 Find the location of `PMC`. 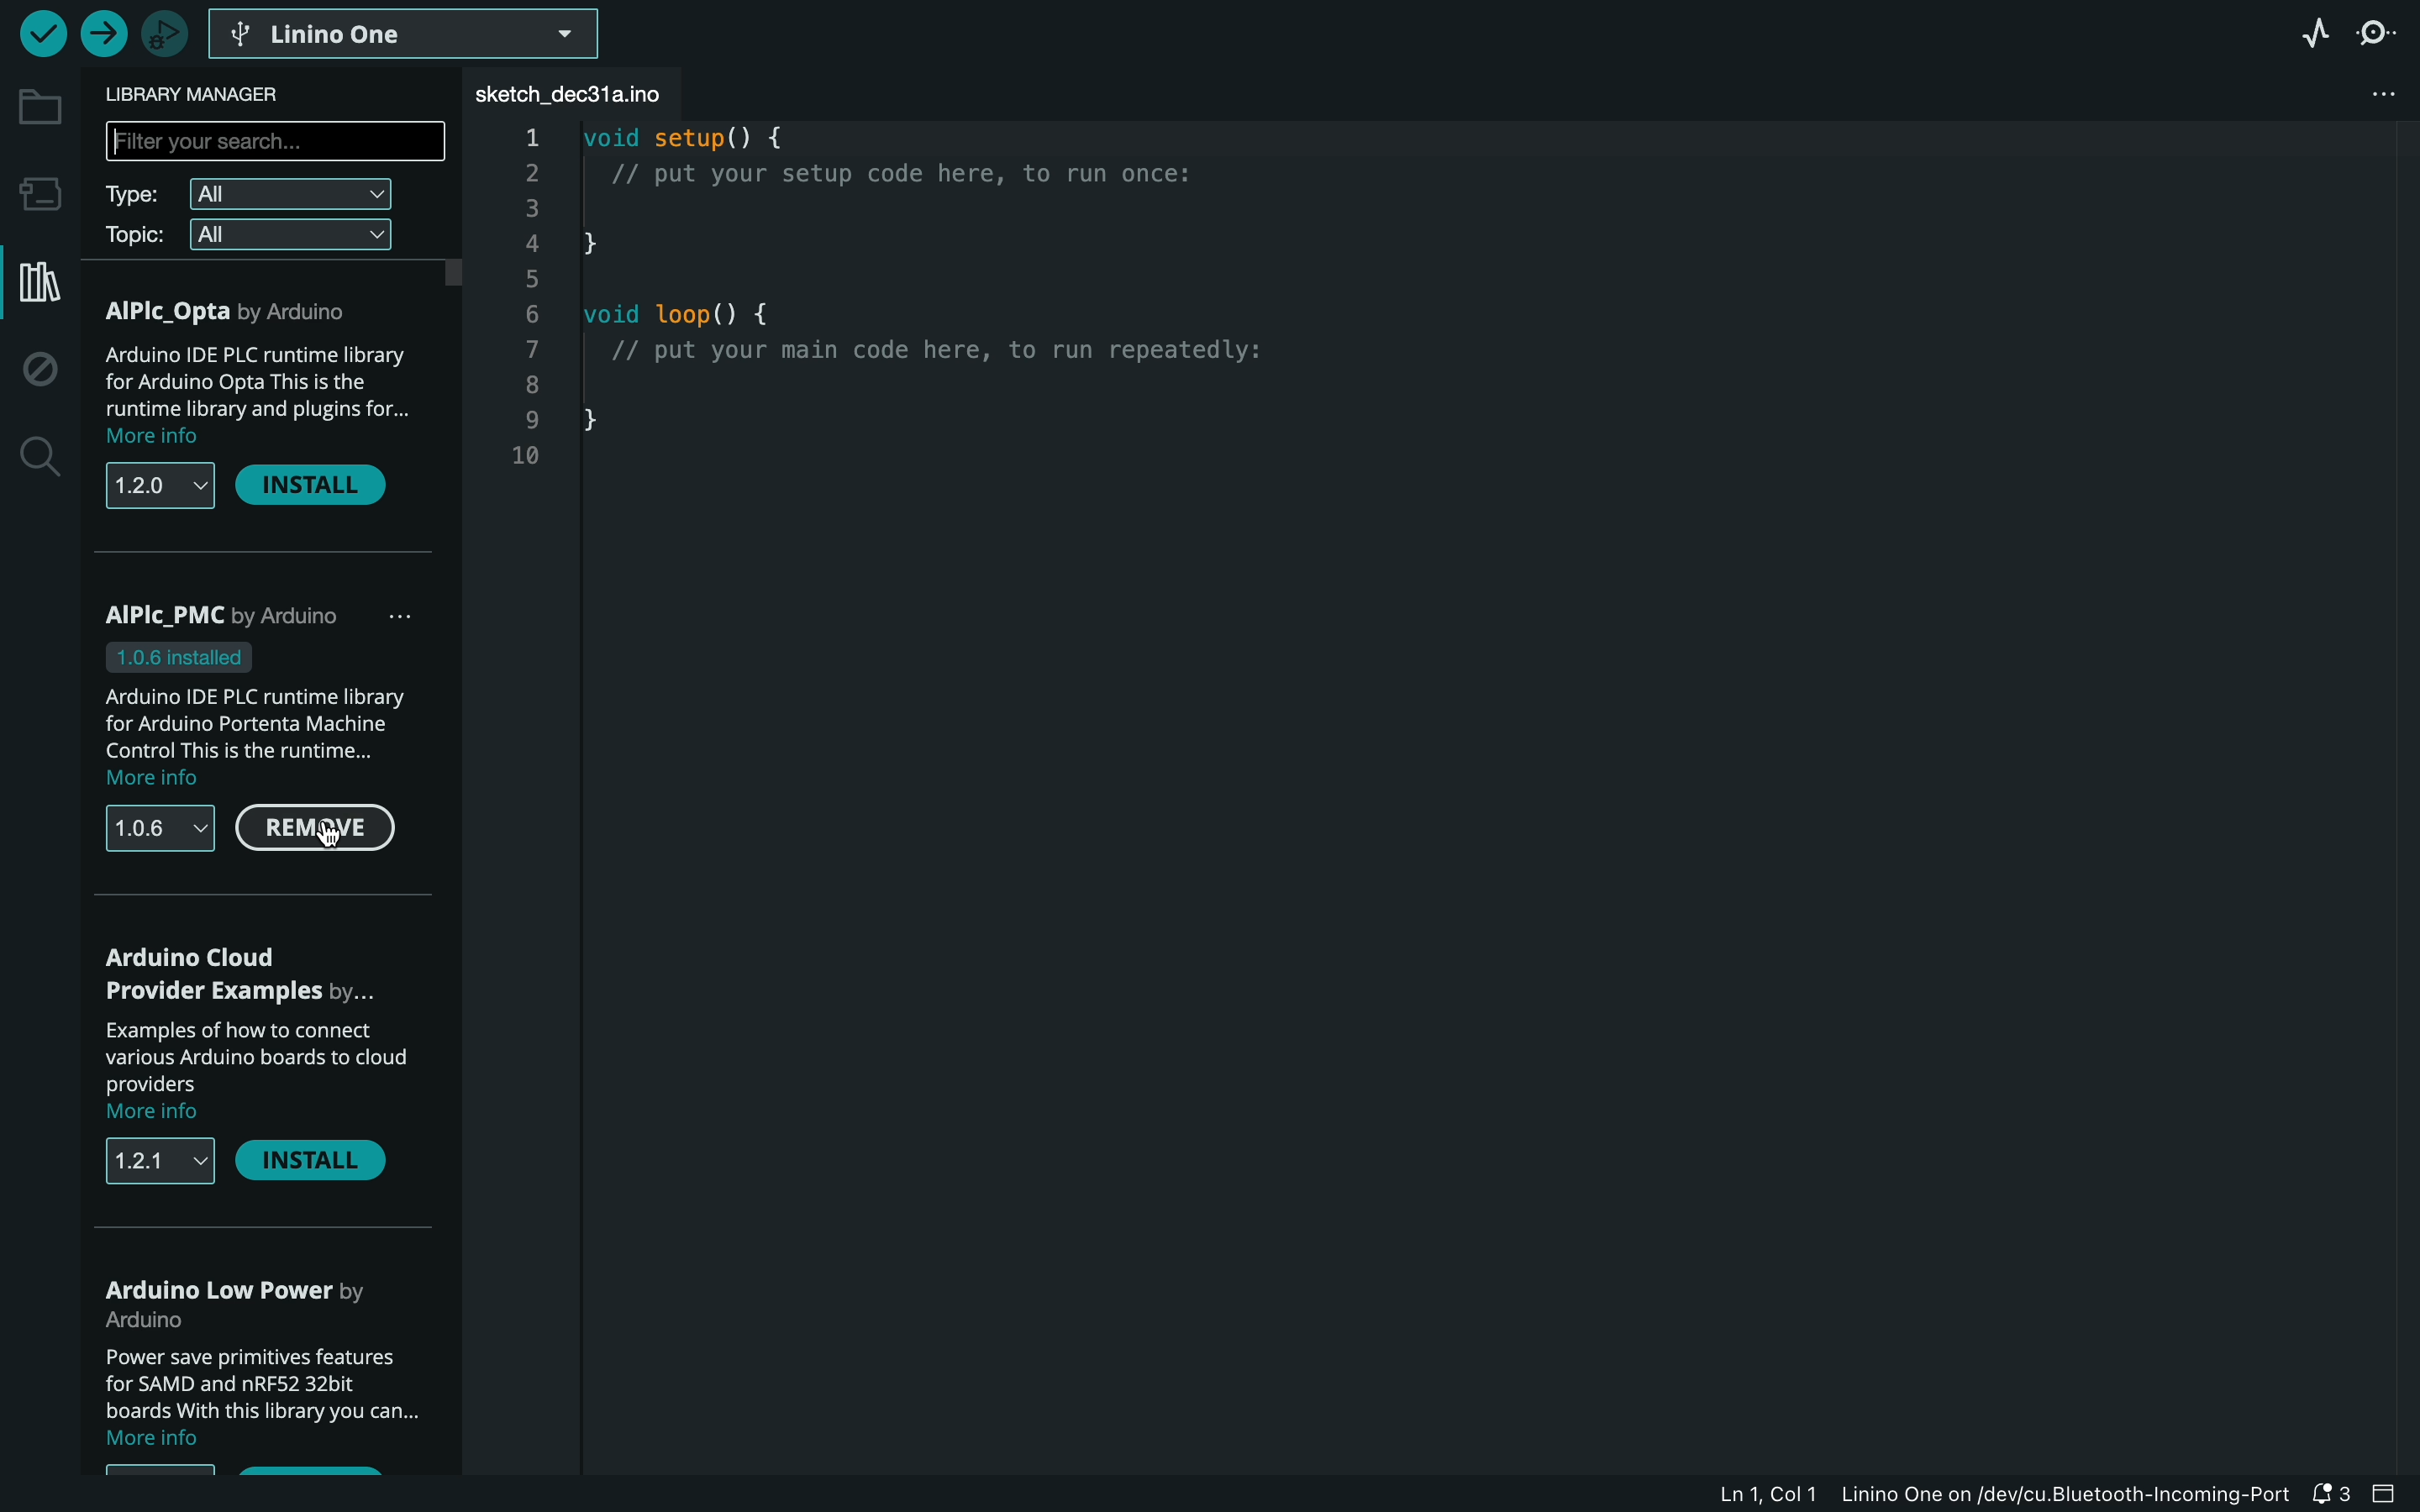

PMC is located at coordinates (265, 633).